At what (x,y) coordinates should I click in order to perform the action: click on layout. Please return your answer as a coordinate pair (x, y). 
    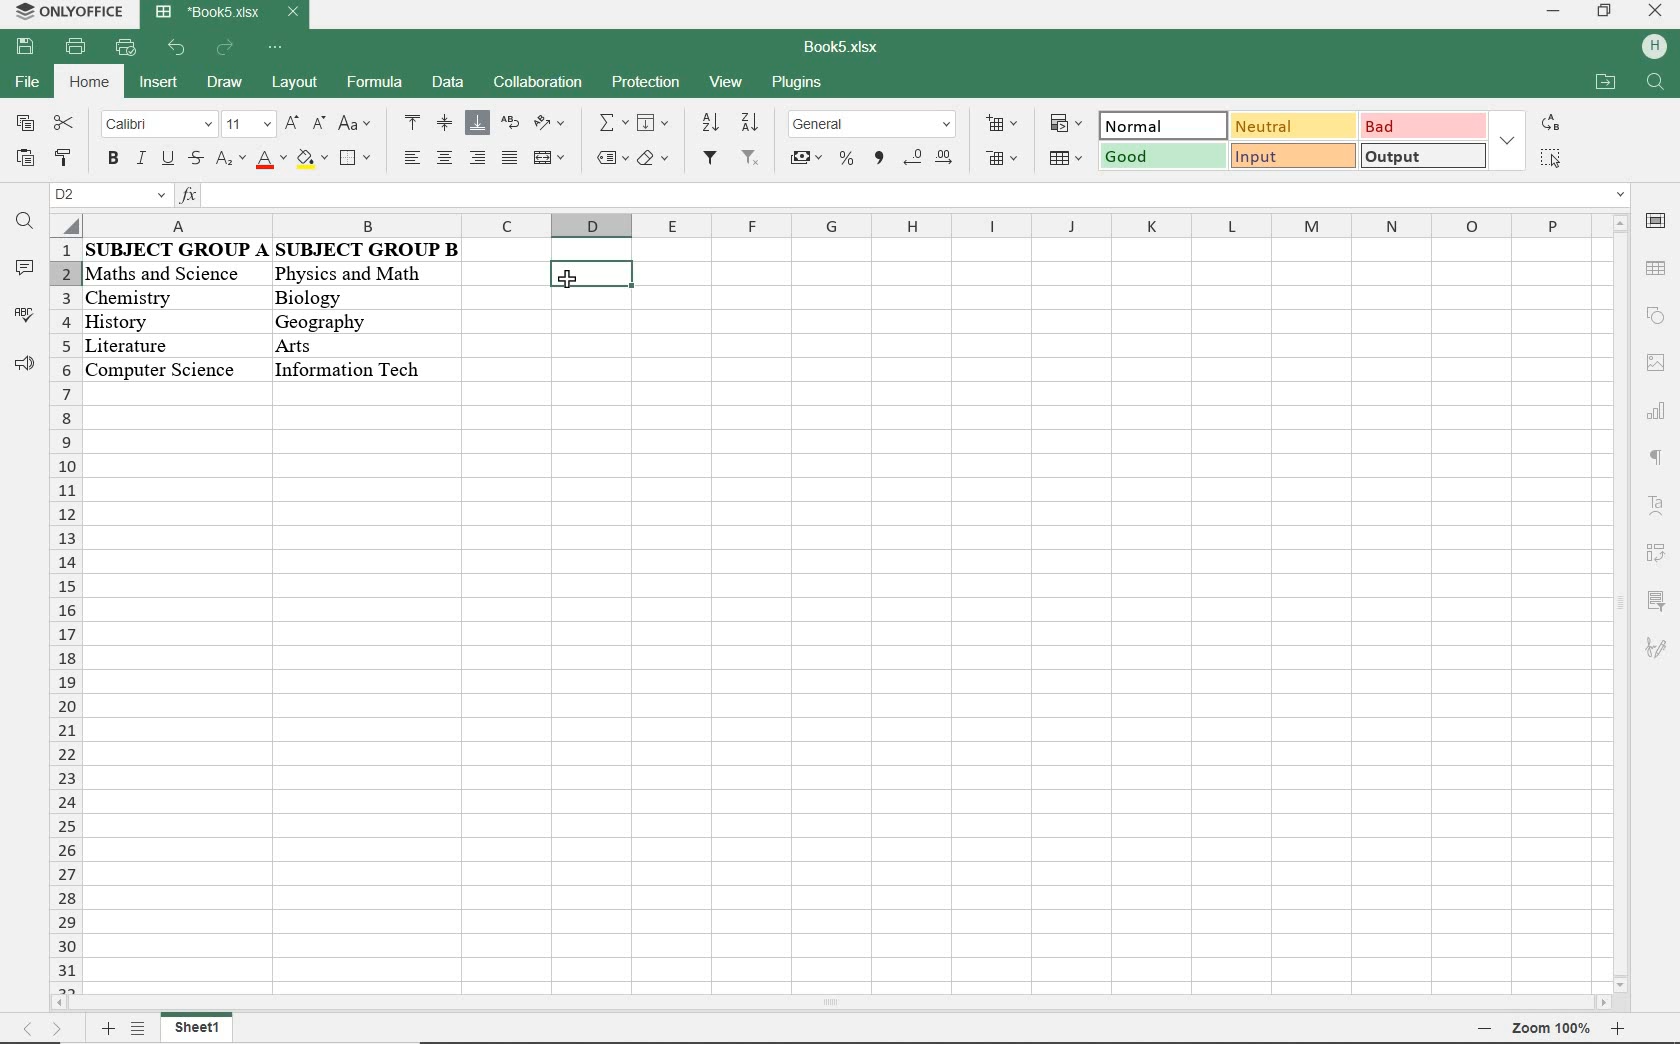
    Looking at the image, I should click on (294, 81).